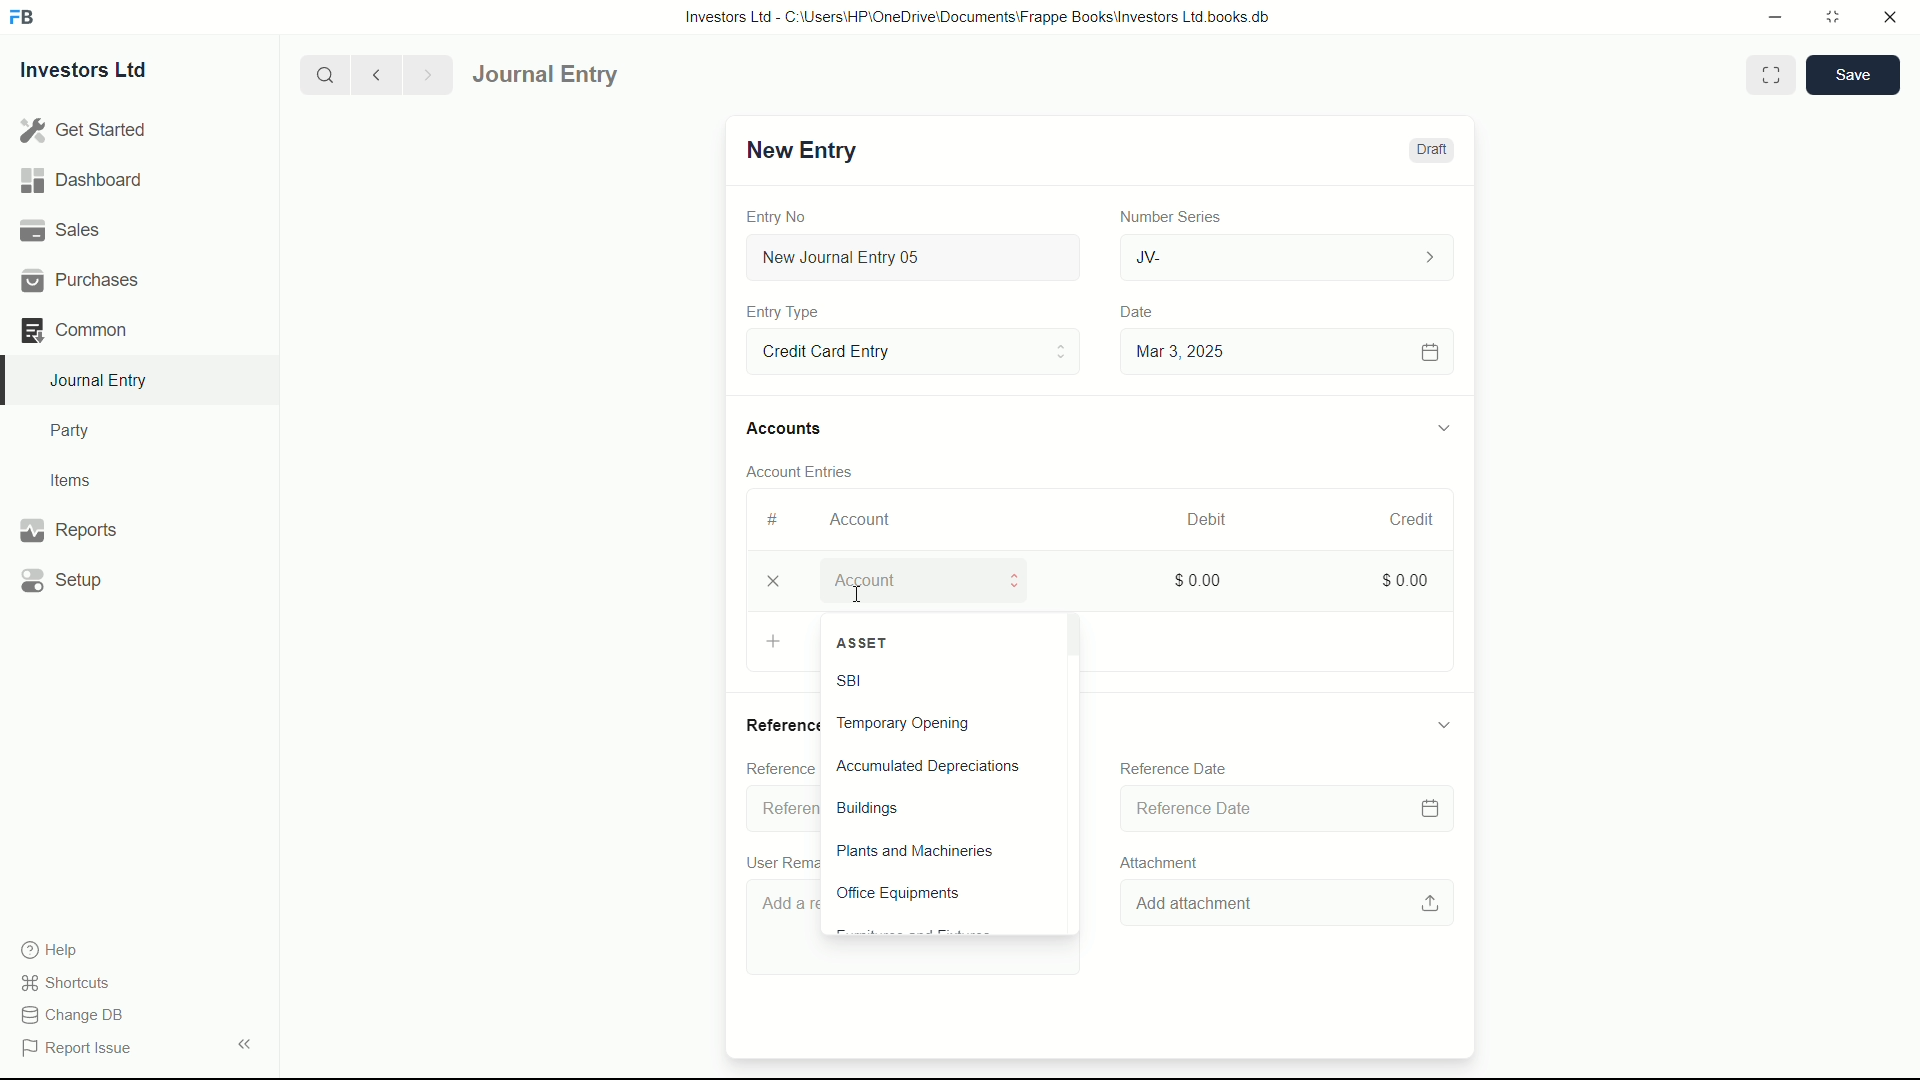  What do you see at coordinates (1193, 579) in the screenshot?
I see `$0.00` at bounding box center [1193, 579].